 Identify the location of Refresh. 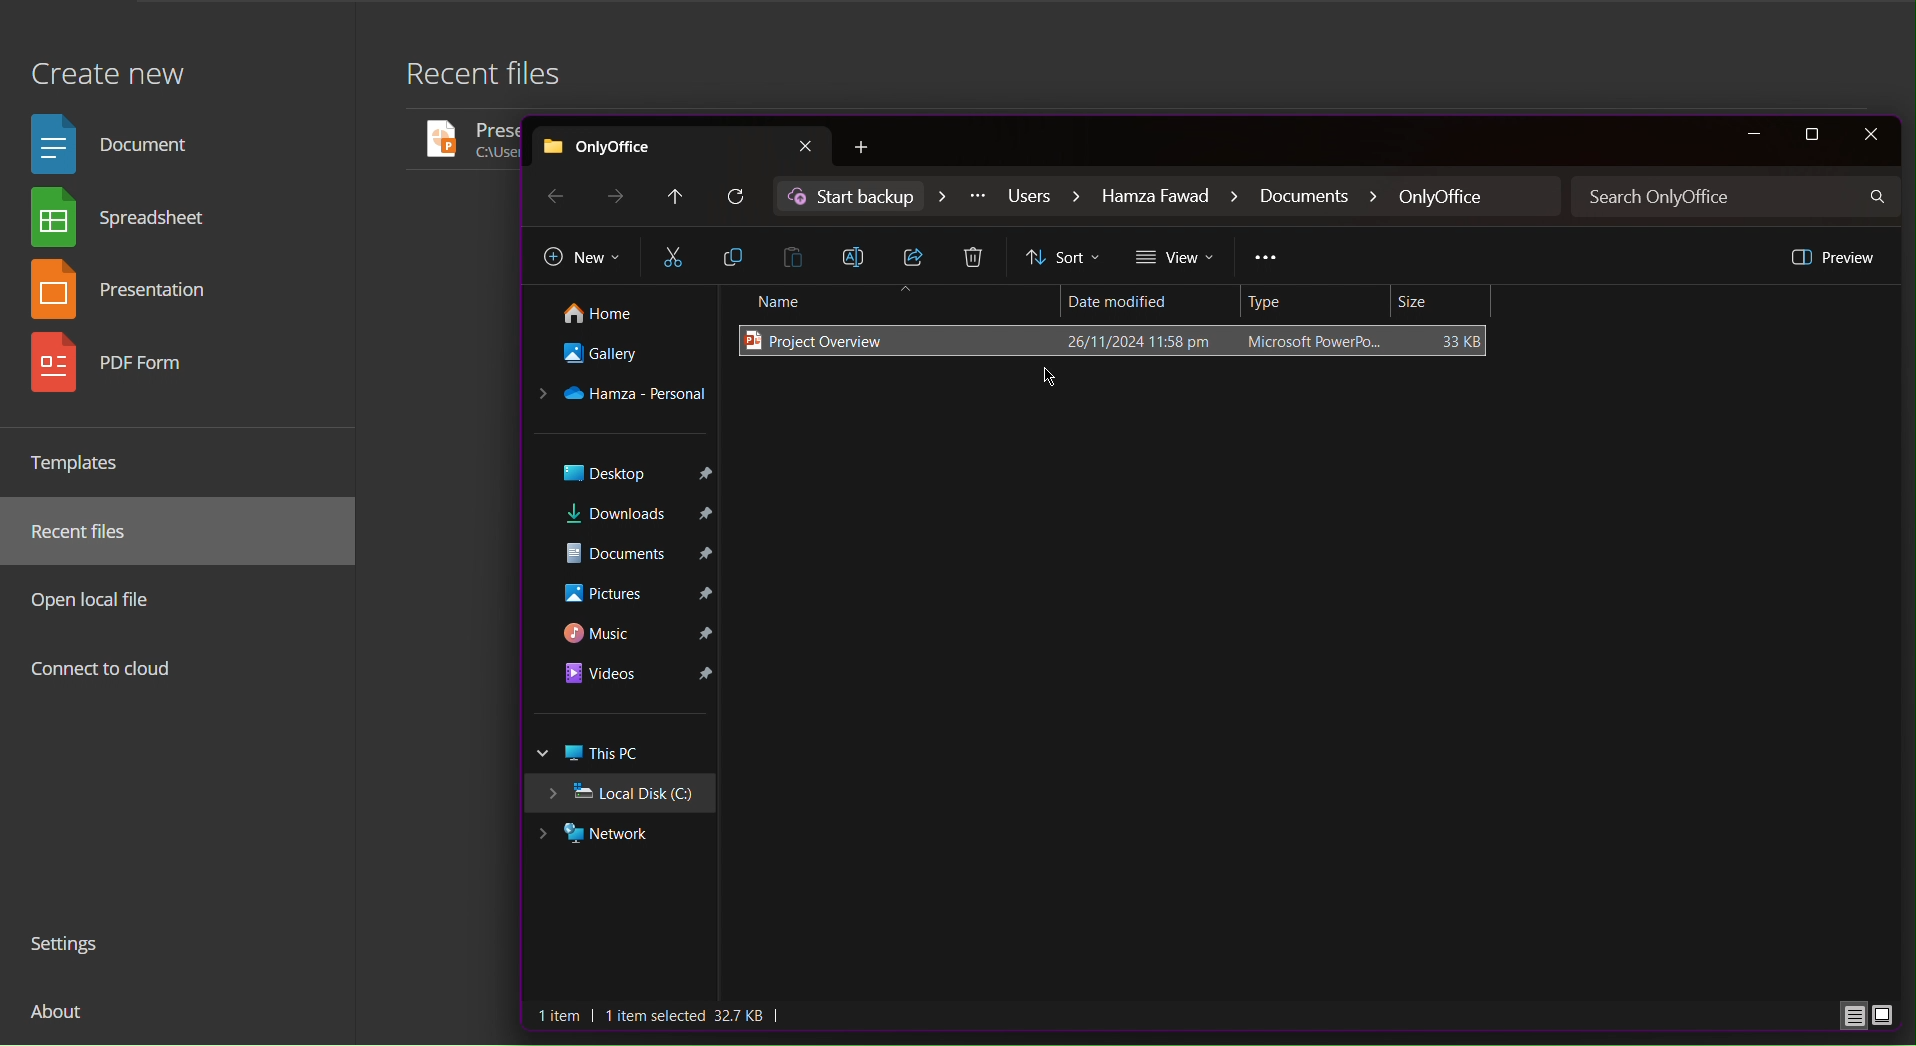
(738, 198).